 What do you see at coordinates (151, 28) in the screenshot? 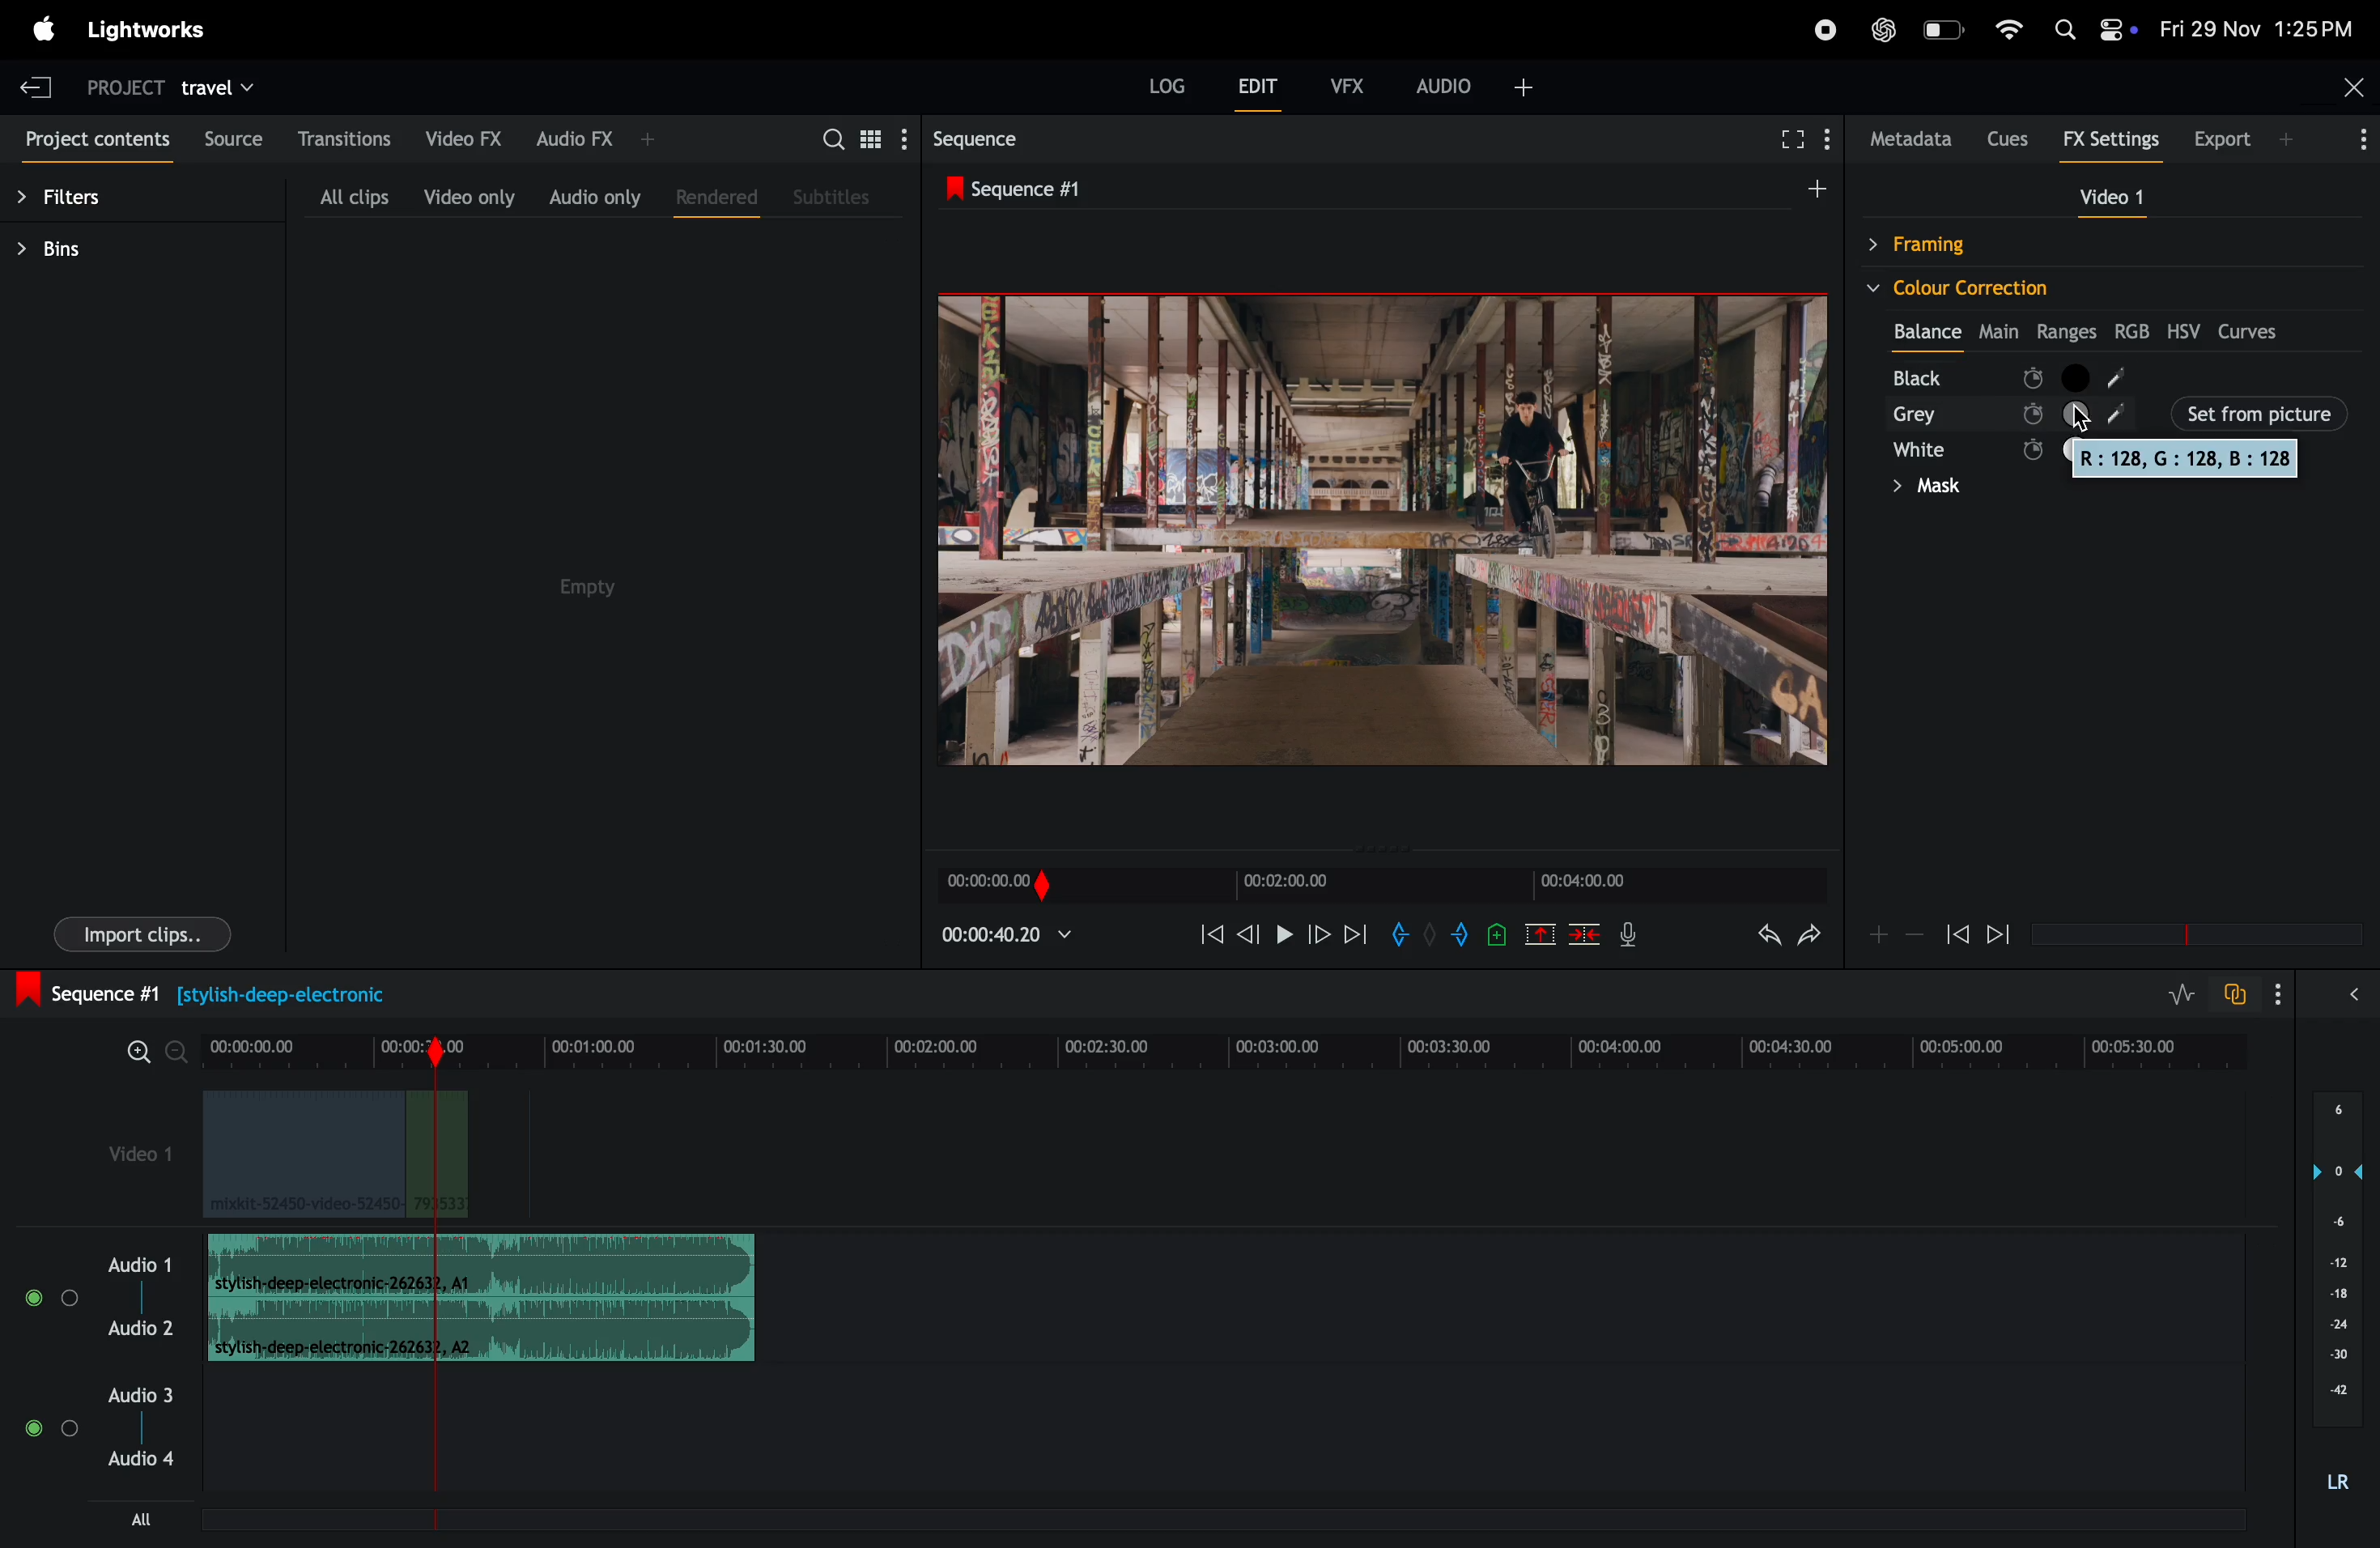
I see `light works menu` at bounding box center [151, 28].